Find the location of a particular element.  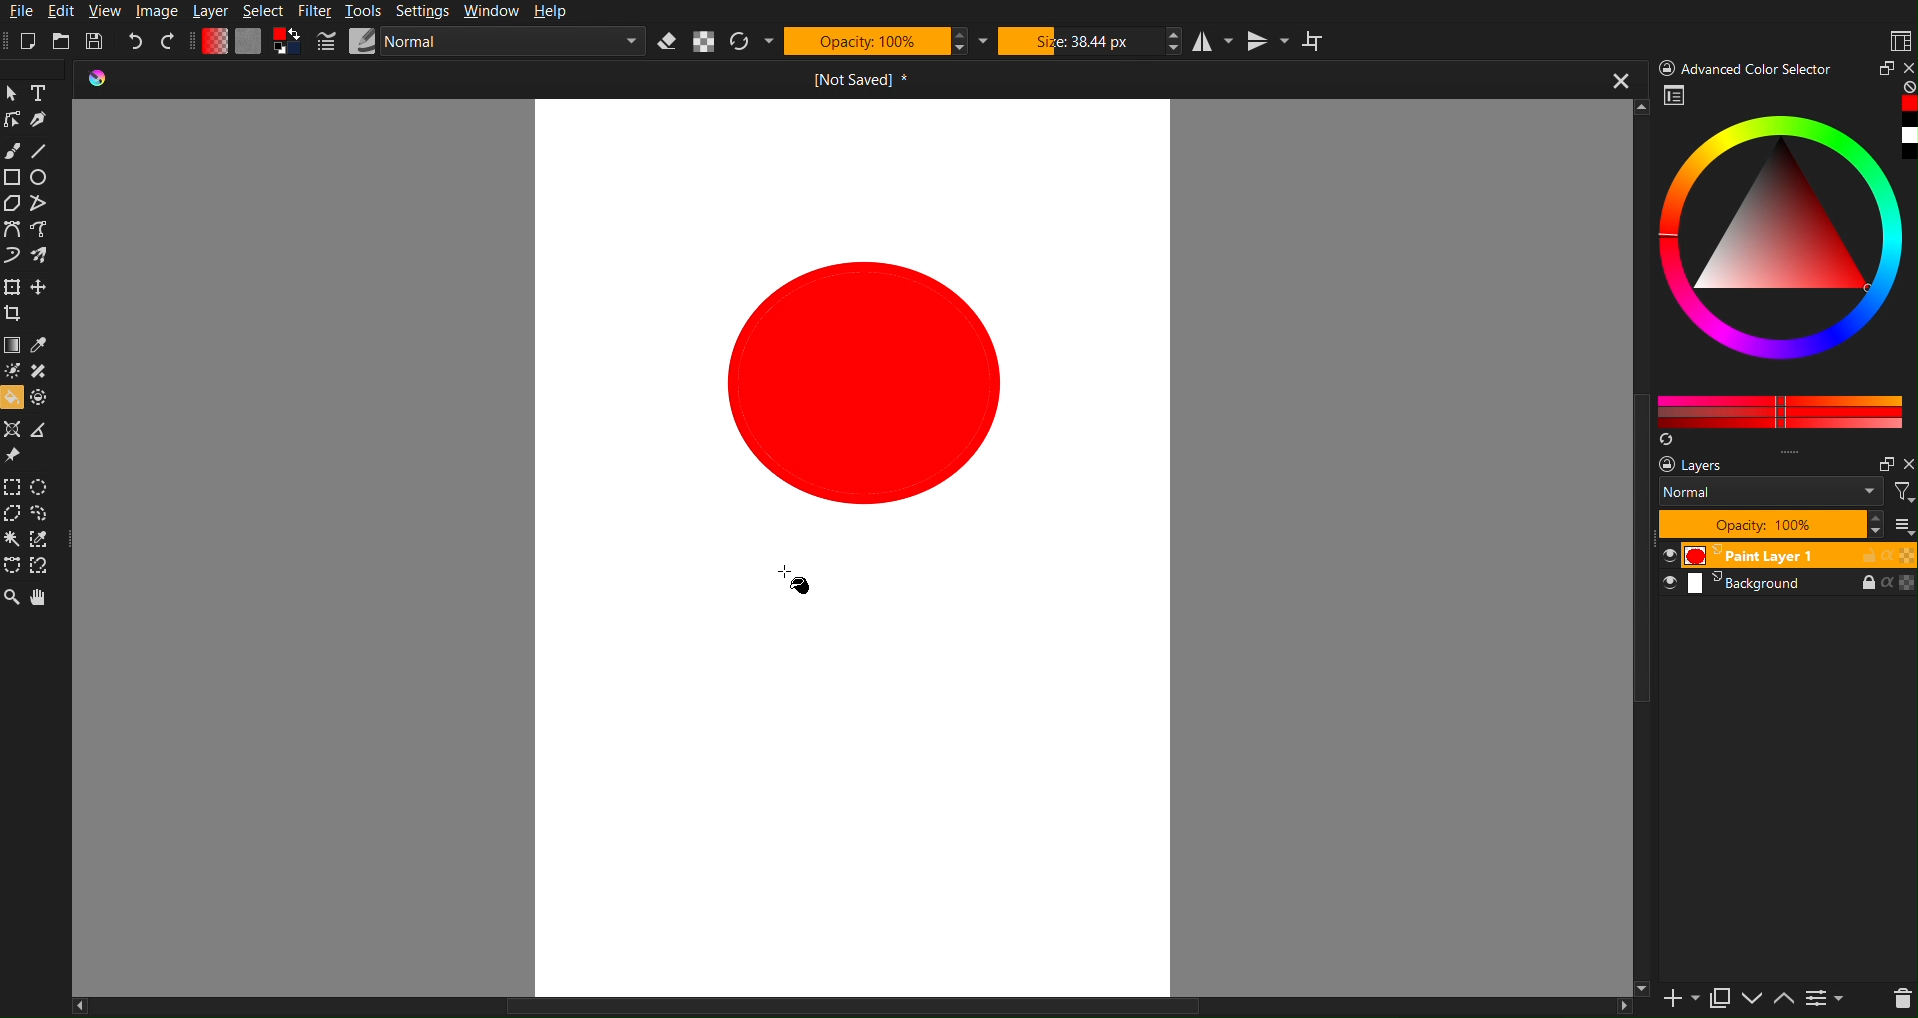

Paint Layer 1 is located at coordinates (1787, 556).